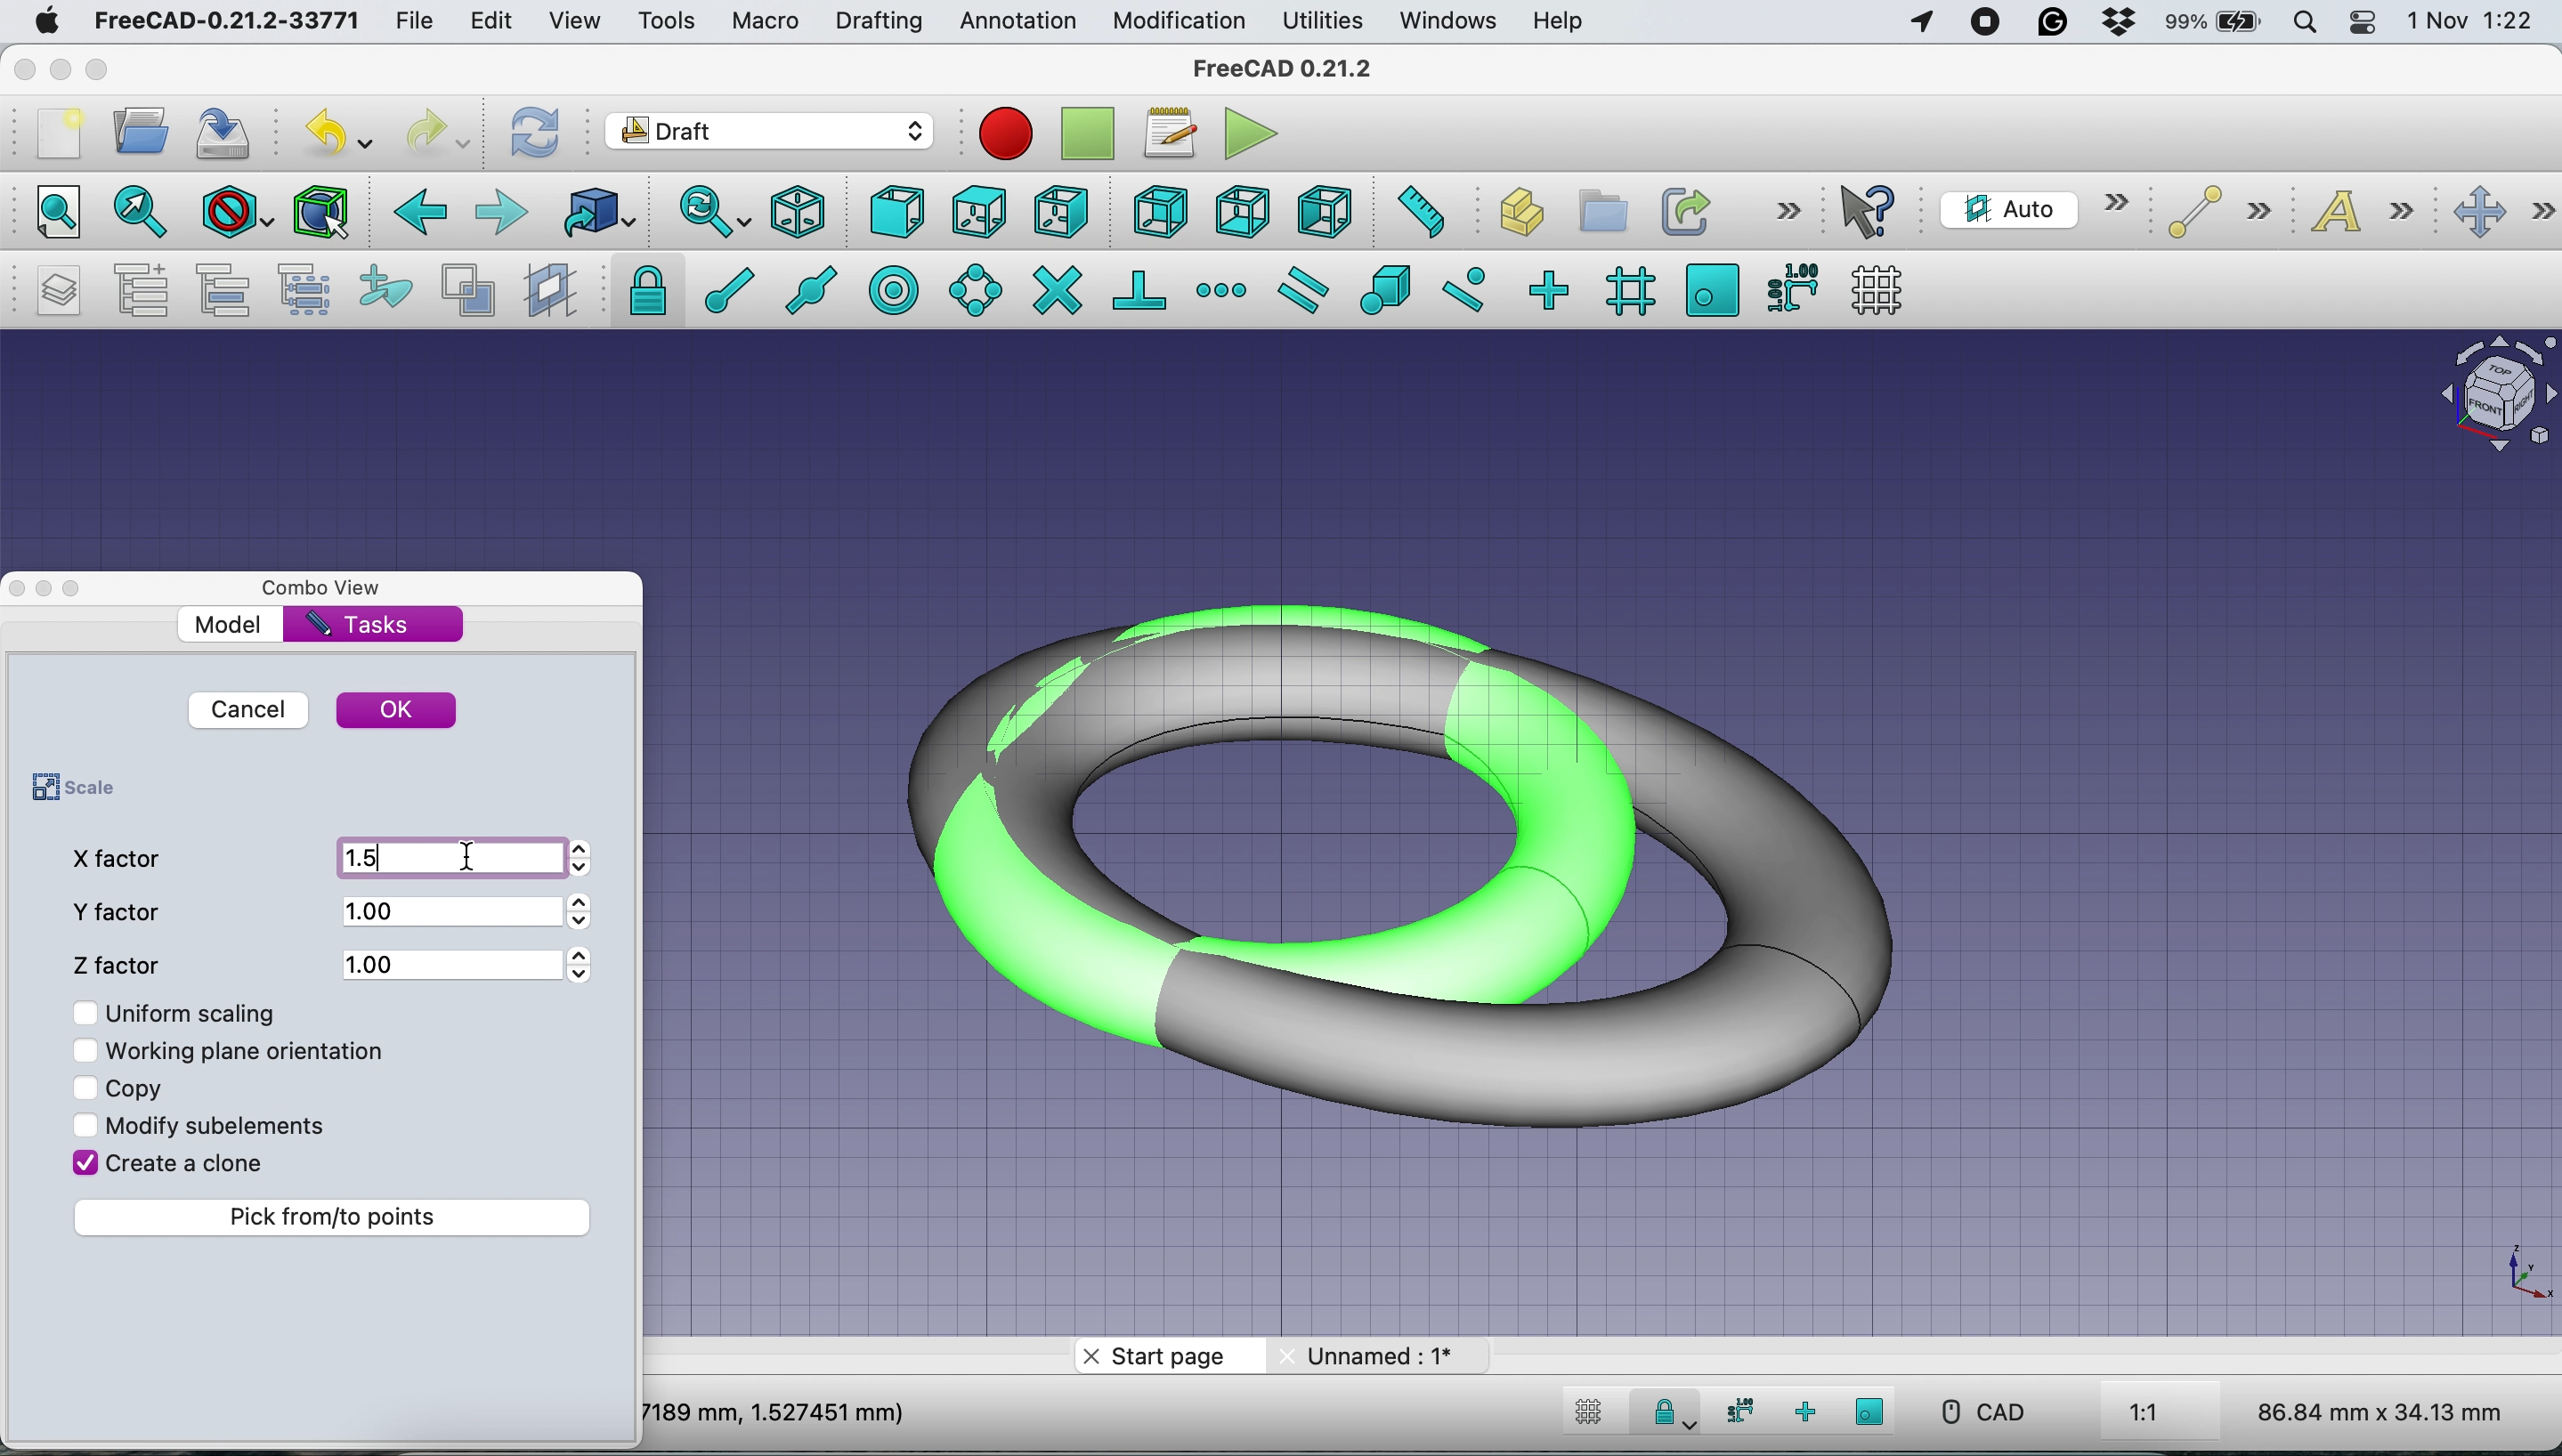 The width and height of the screenshot is (2562, 1456). I want to click on create group, so click(1597, 208).